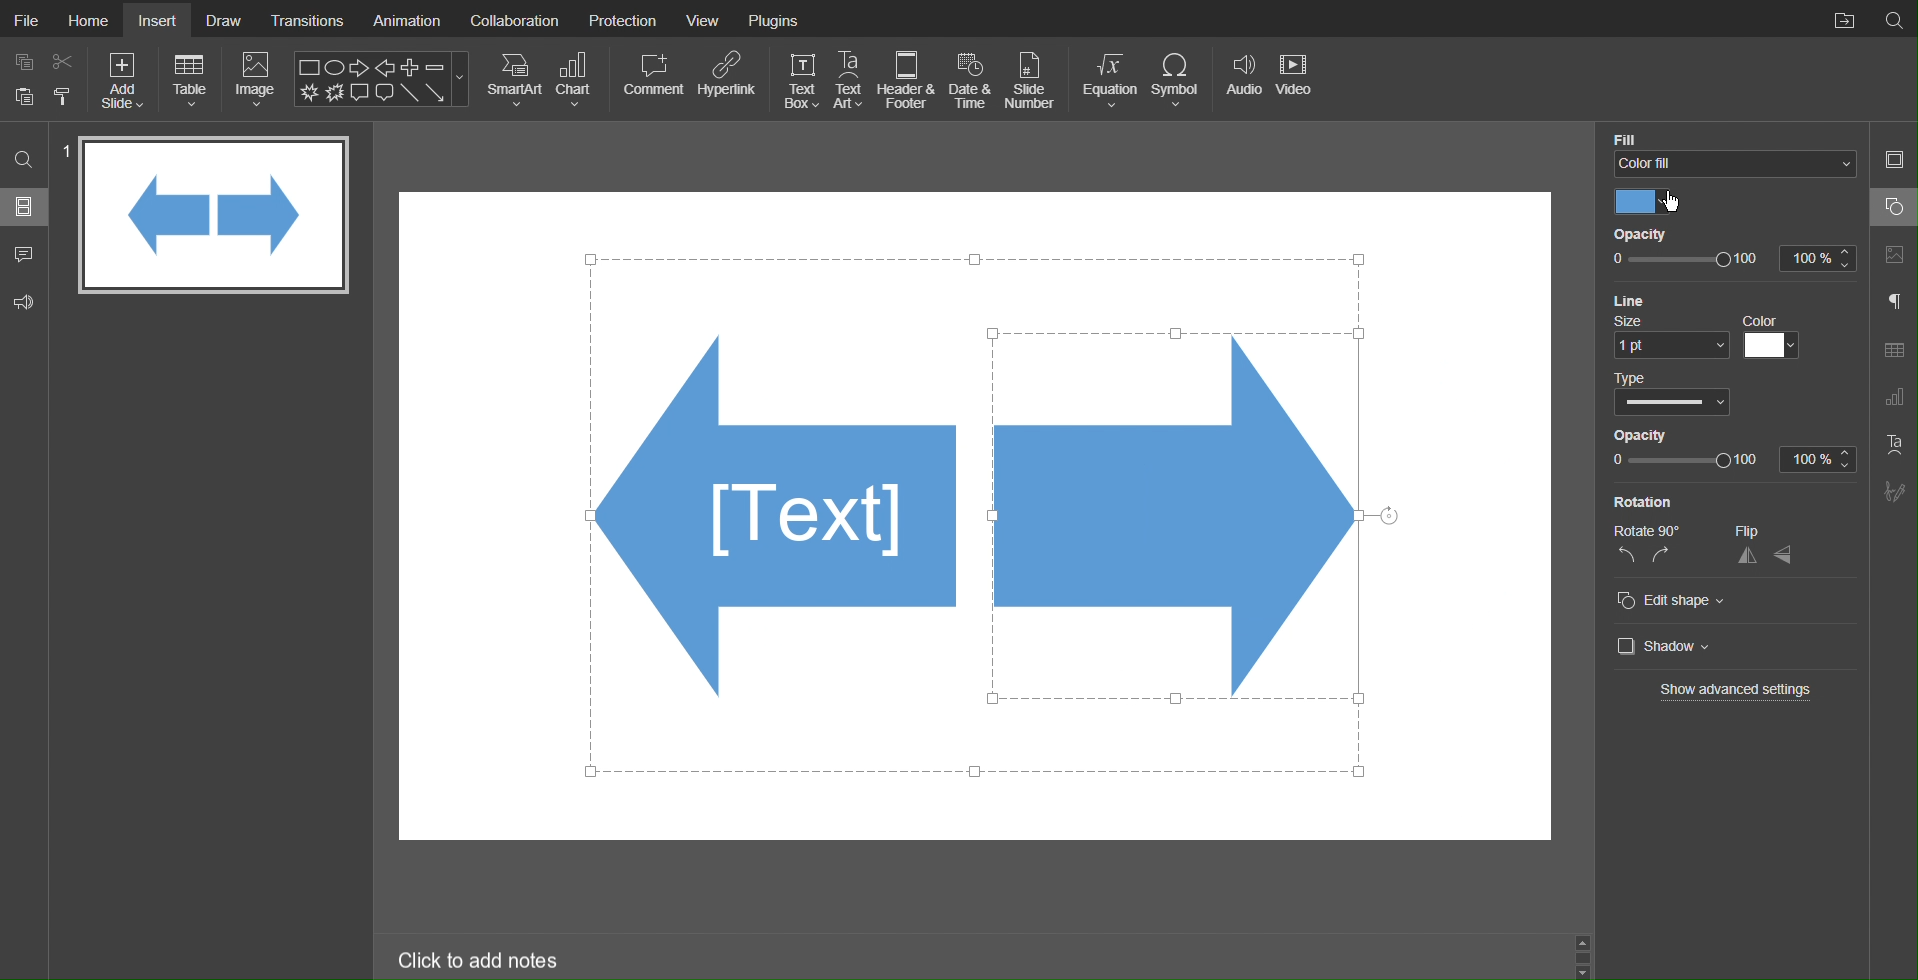 The image size is (1918, 980). I want to click on 100% opacity, so click(1729, 461).